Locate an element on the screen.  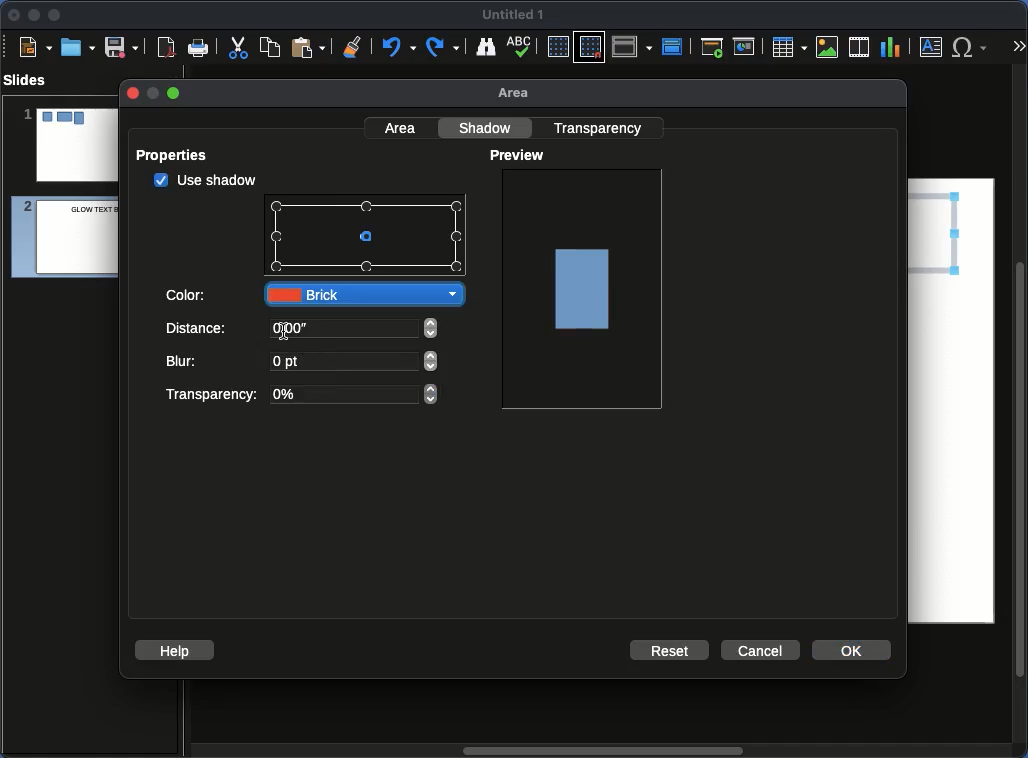
checked Use shadow is located at coordinates (206, 180).